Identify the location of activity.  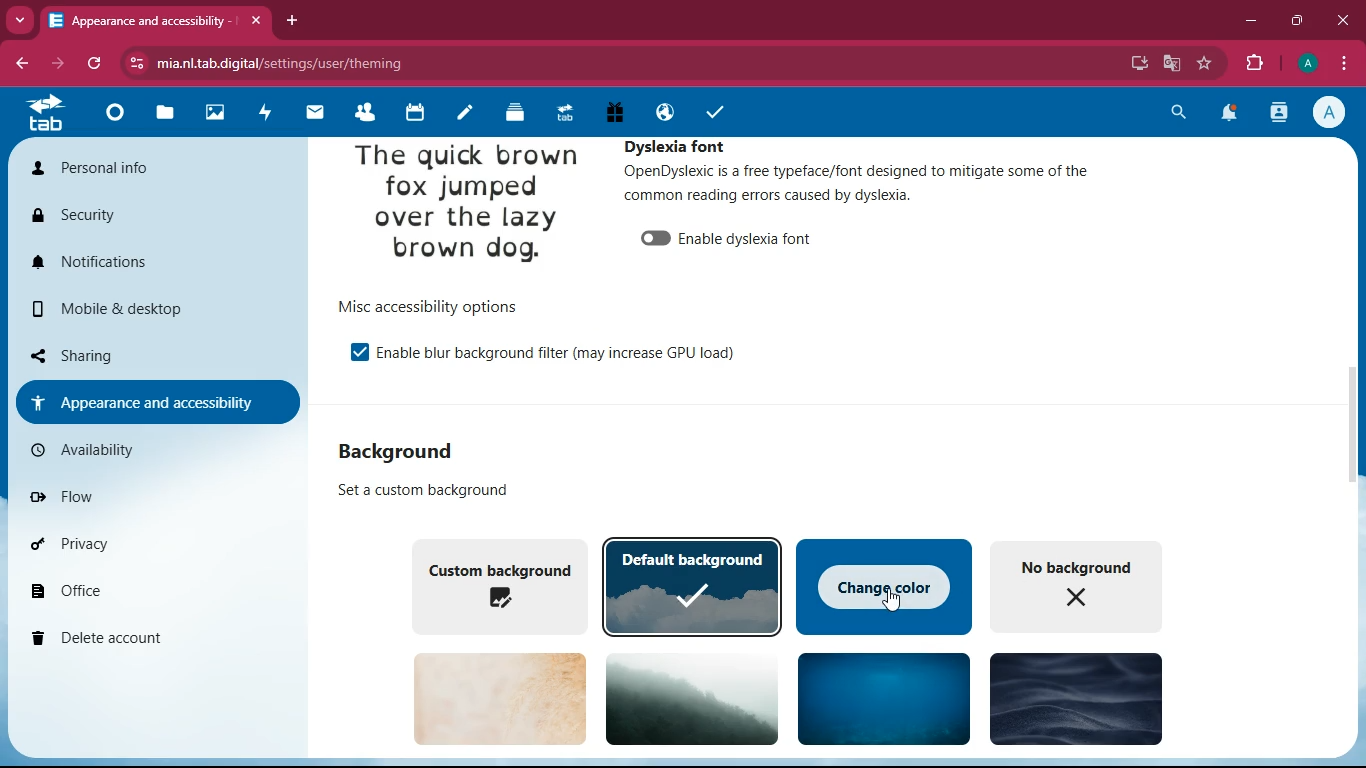
(260, 114).